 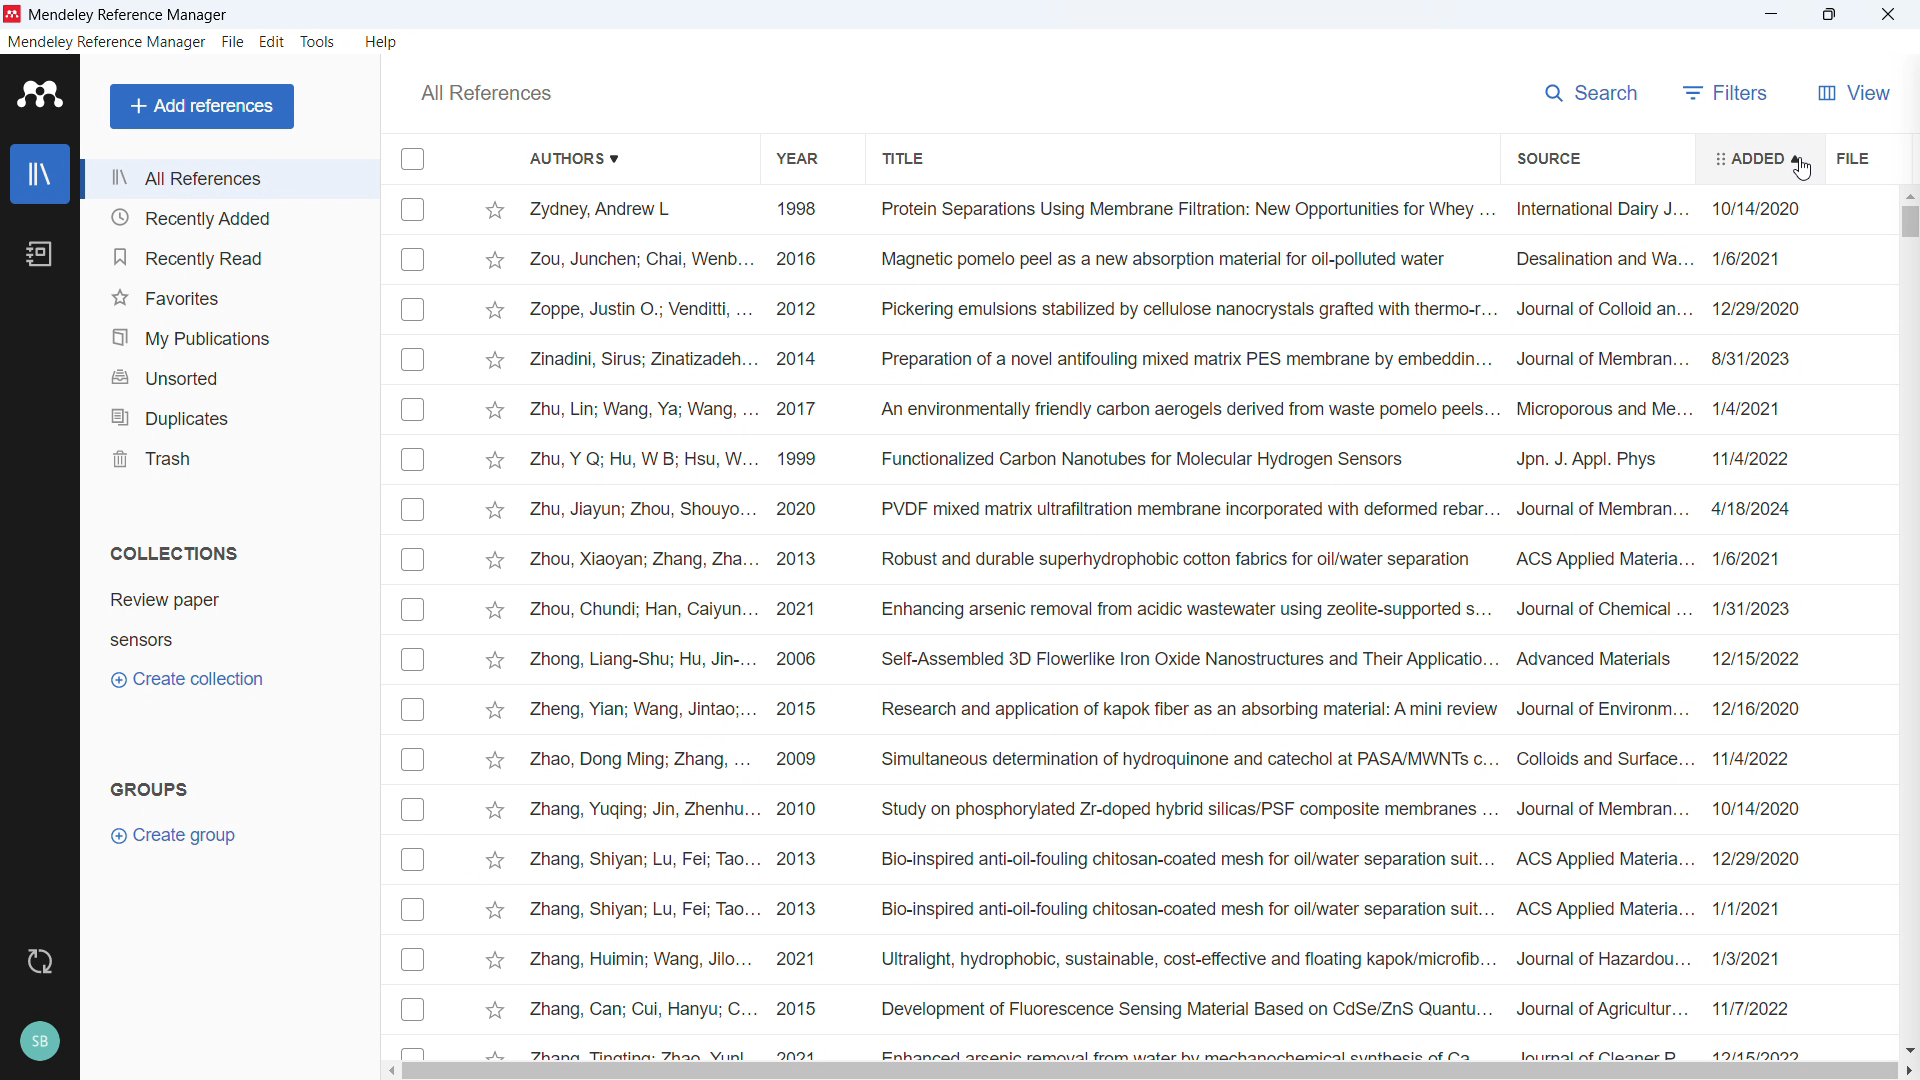 What do you see at coordinates (203, 106) in the screenshot?
I see `Add references ` at bounding box center [203, 106].